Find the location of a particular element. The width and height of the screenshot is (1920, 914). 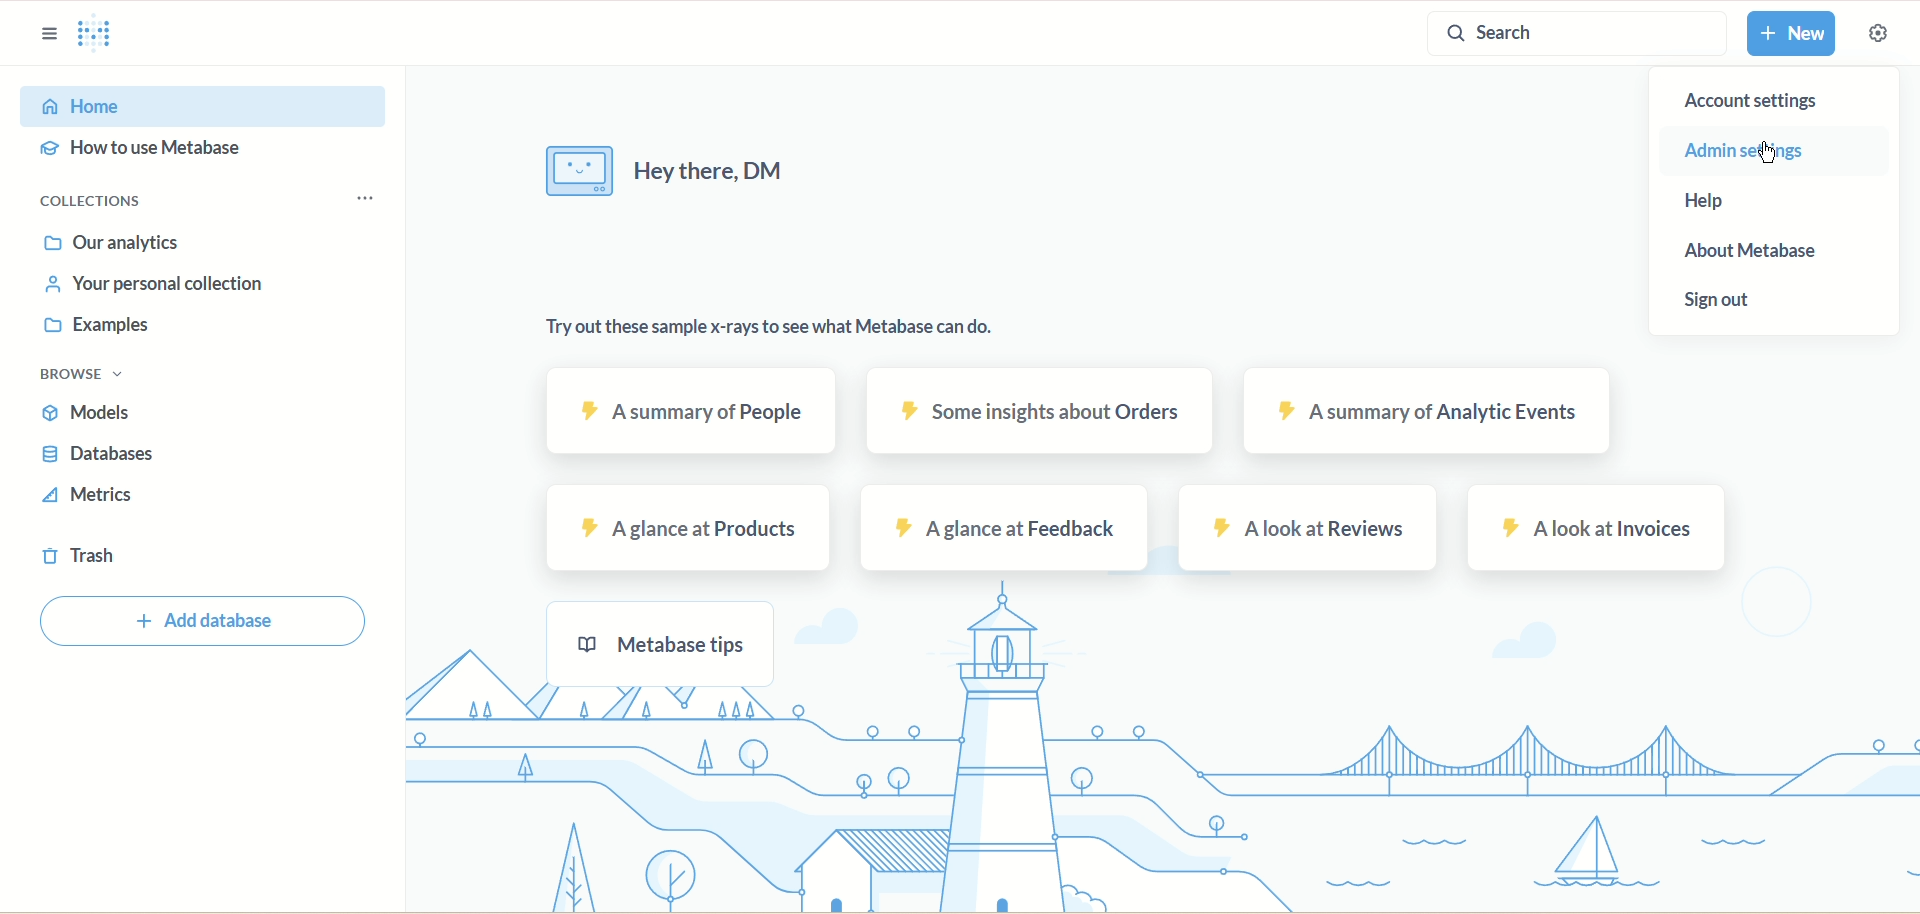

Sign out is located at coordinates (1720, 301).